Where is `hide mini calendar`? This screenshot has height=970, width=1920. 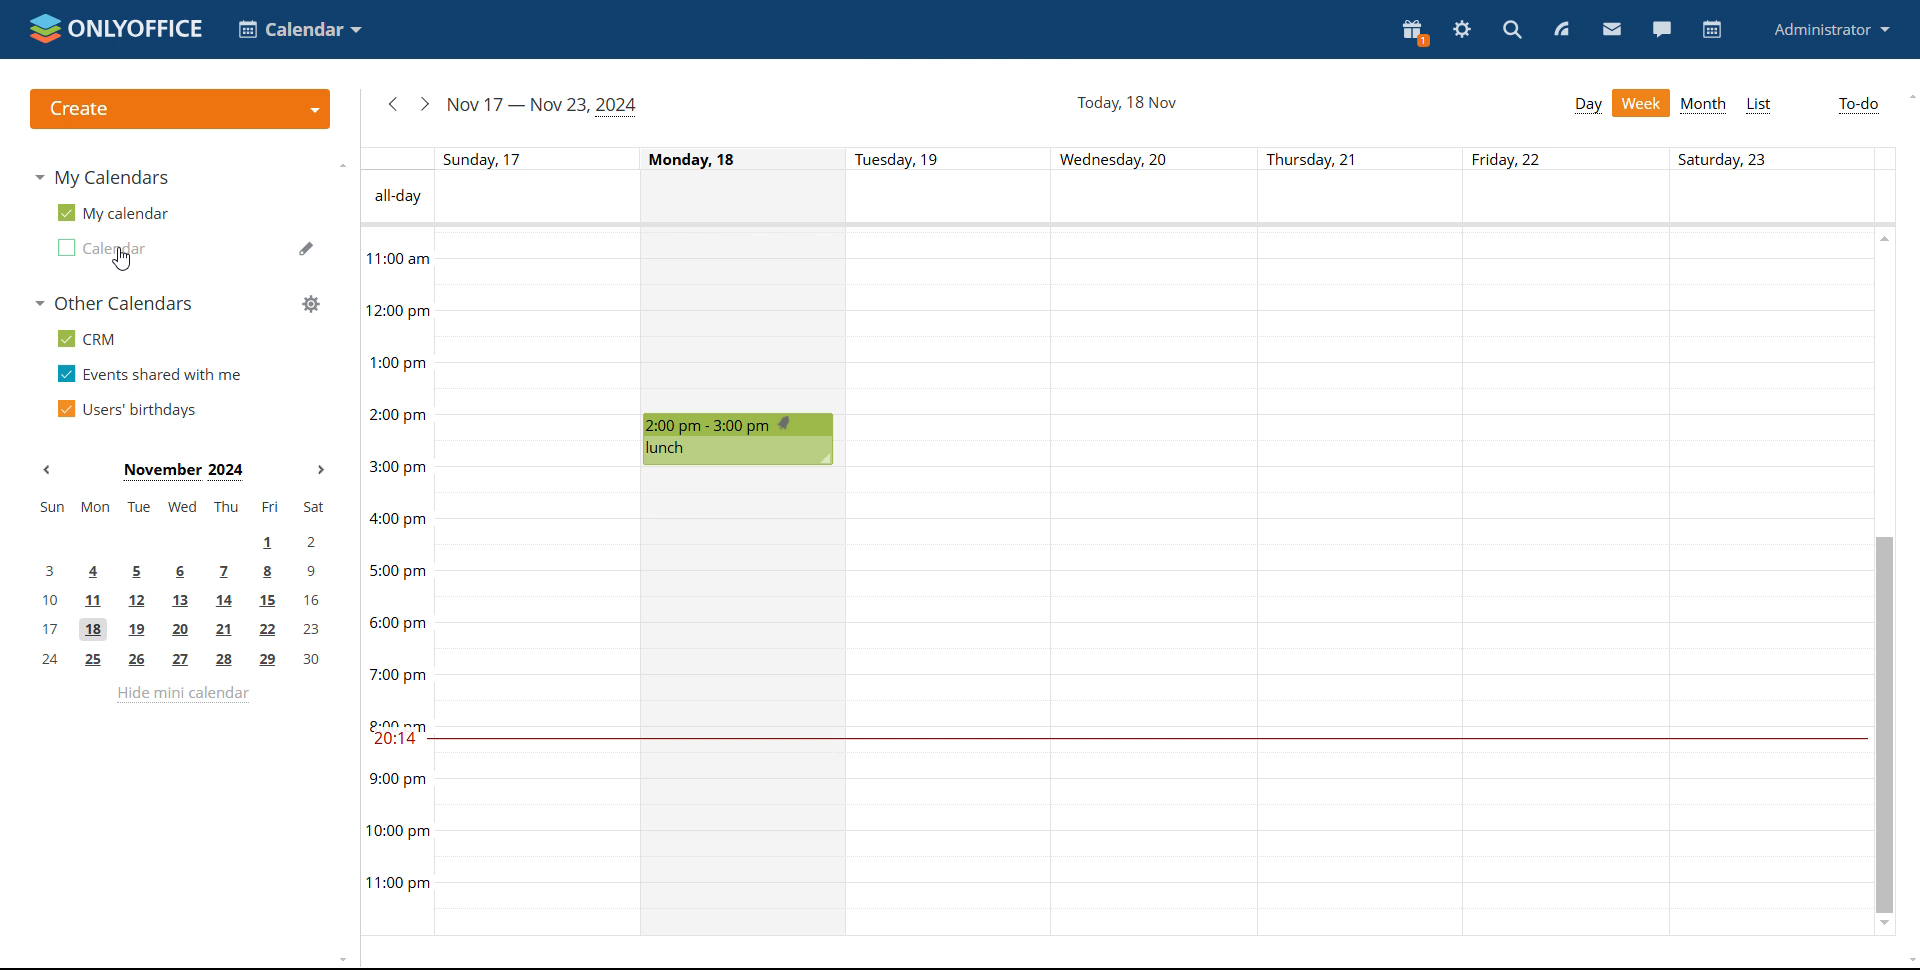
hide mini calendar is located at coordinates (182, 696).